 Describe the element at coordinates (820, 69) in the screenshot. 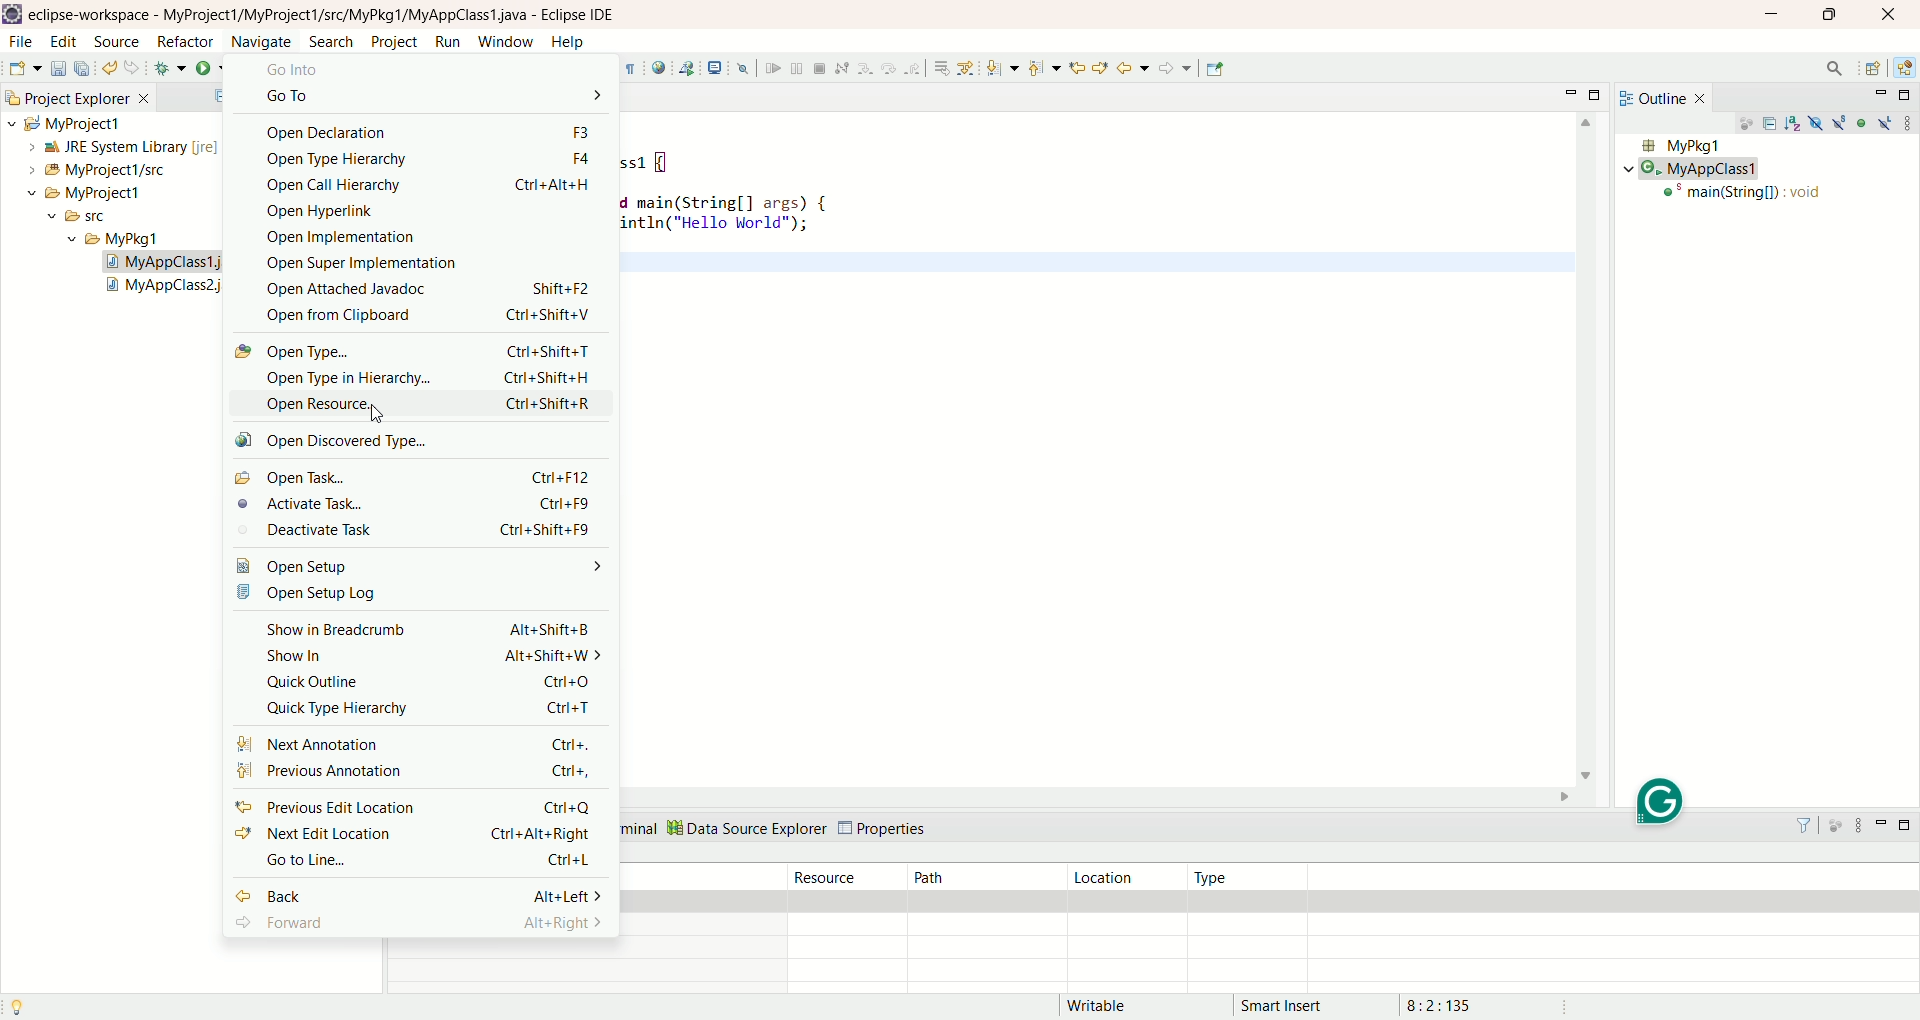

I see `terminate` at that location.